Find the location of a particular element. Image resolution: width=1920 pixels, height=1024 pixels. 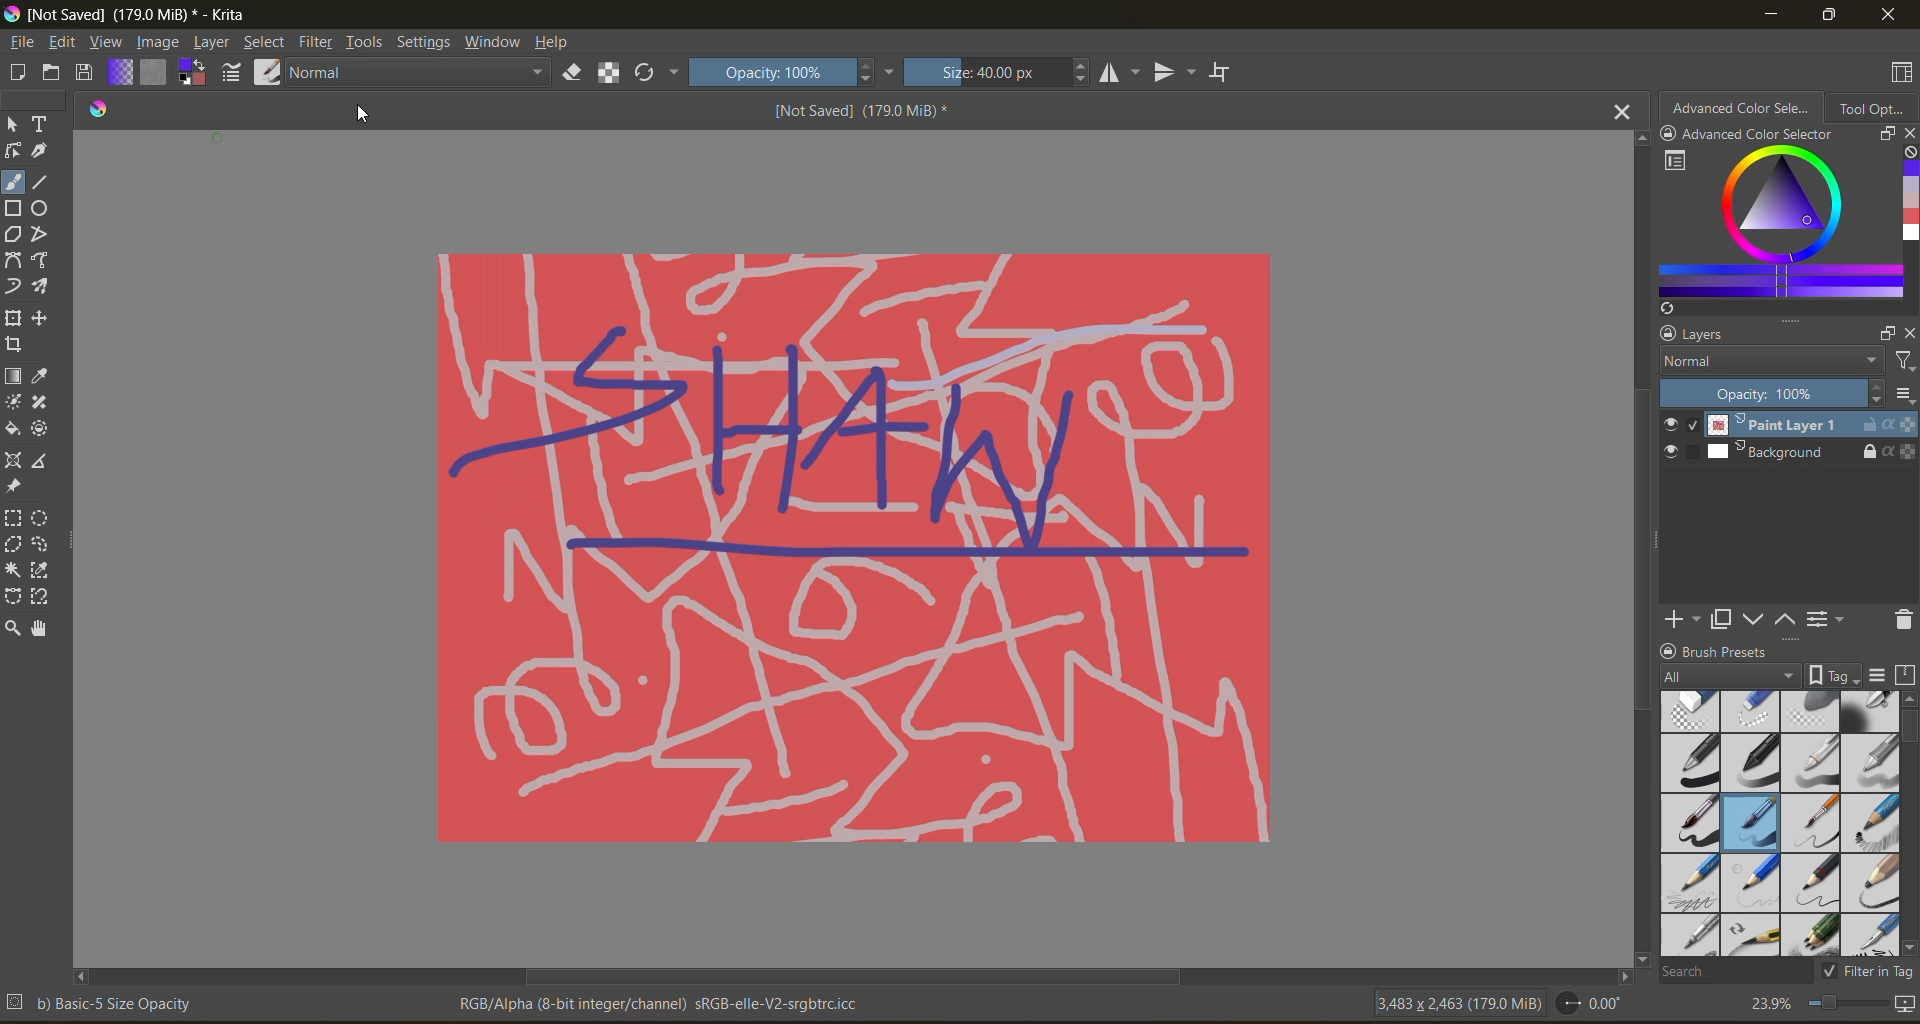

canvas with last action redone is located at coordinates (849, 556).